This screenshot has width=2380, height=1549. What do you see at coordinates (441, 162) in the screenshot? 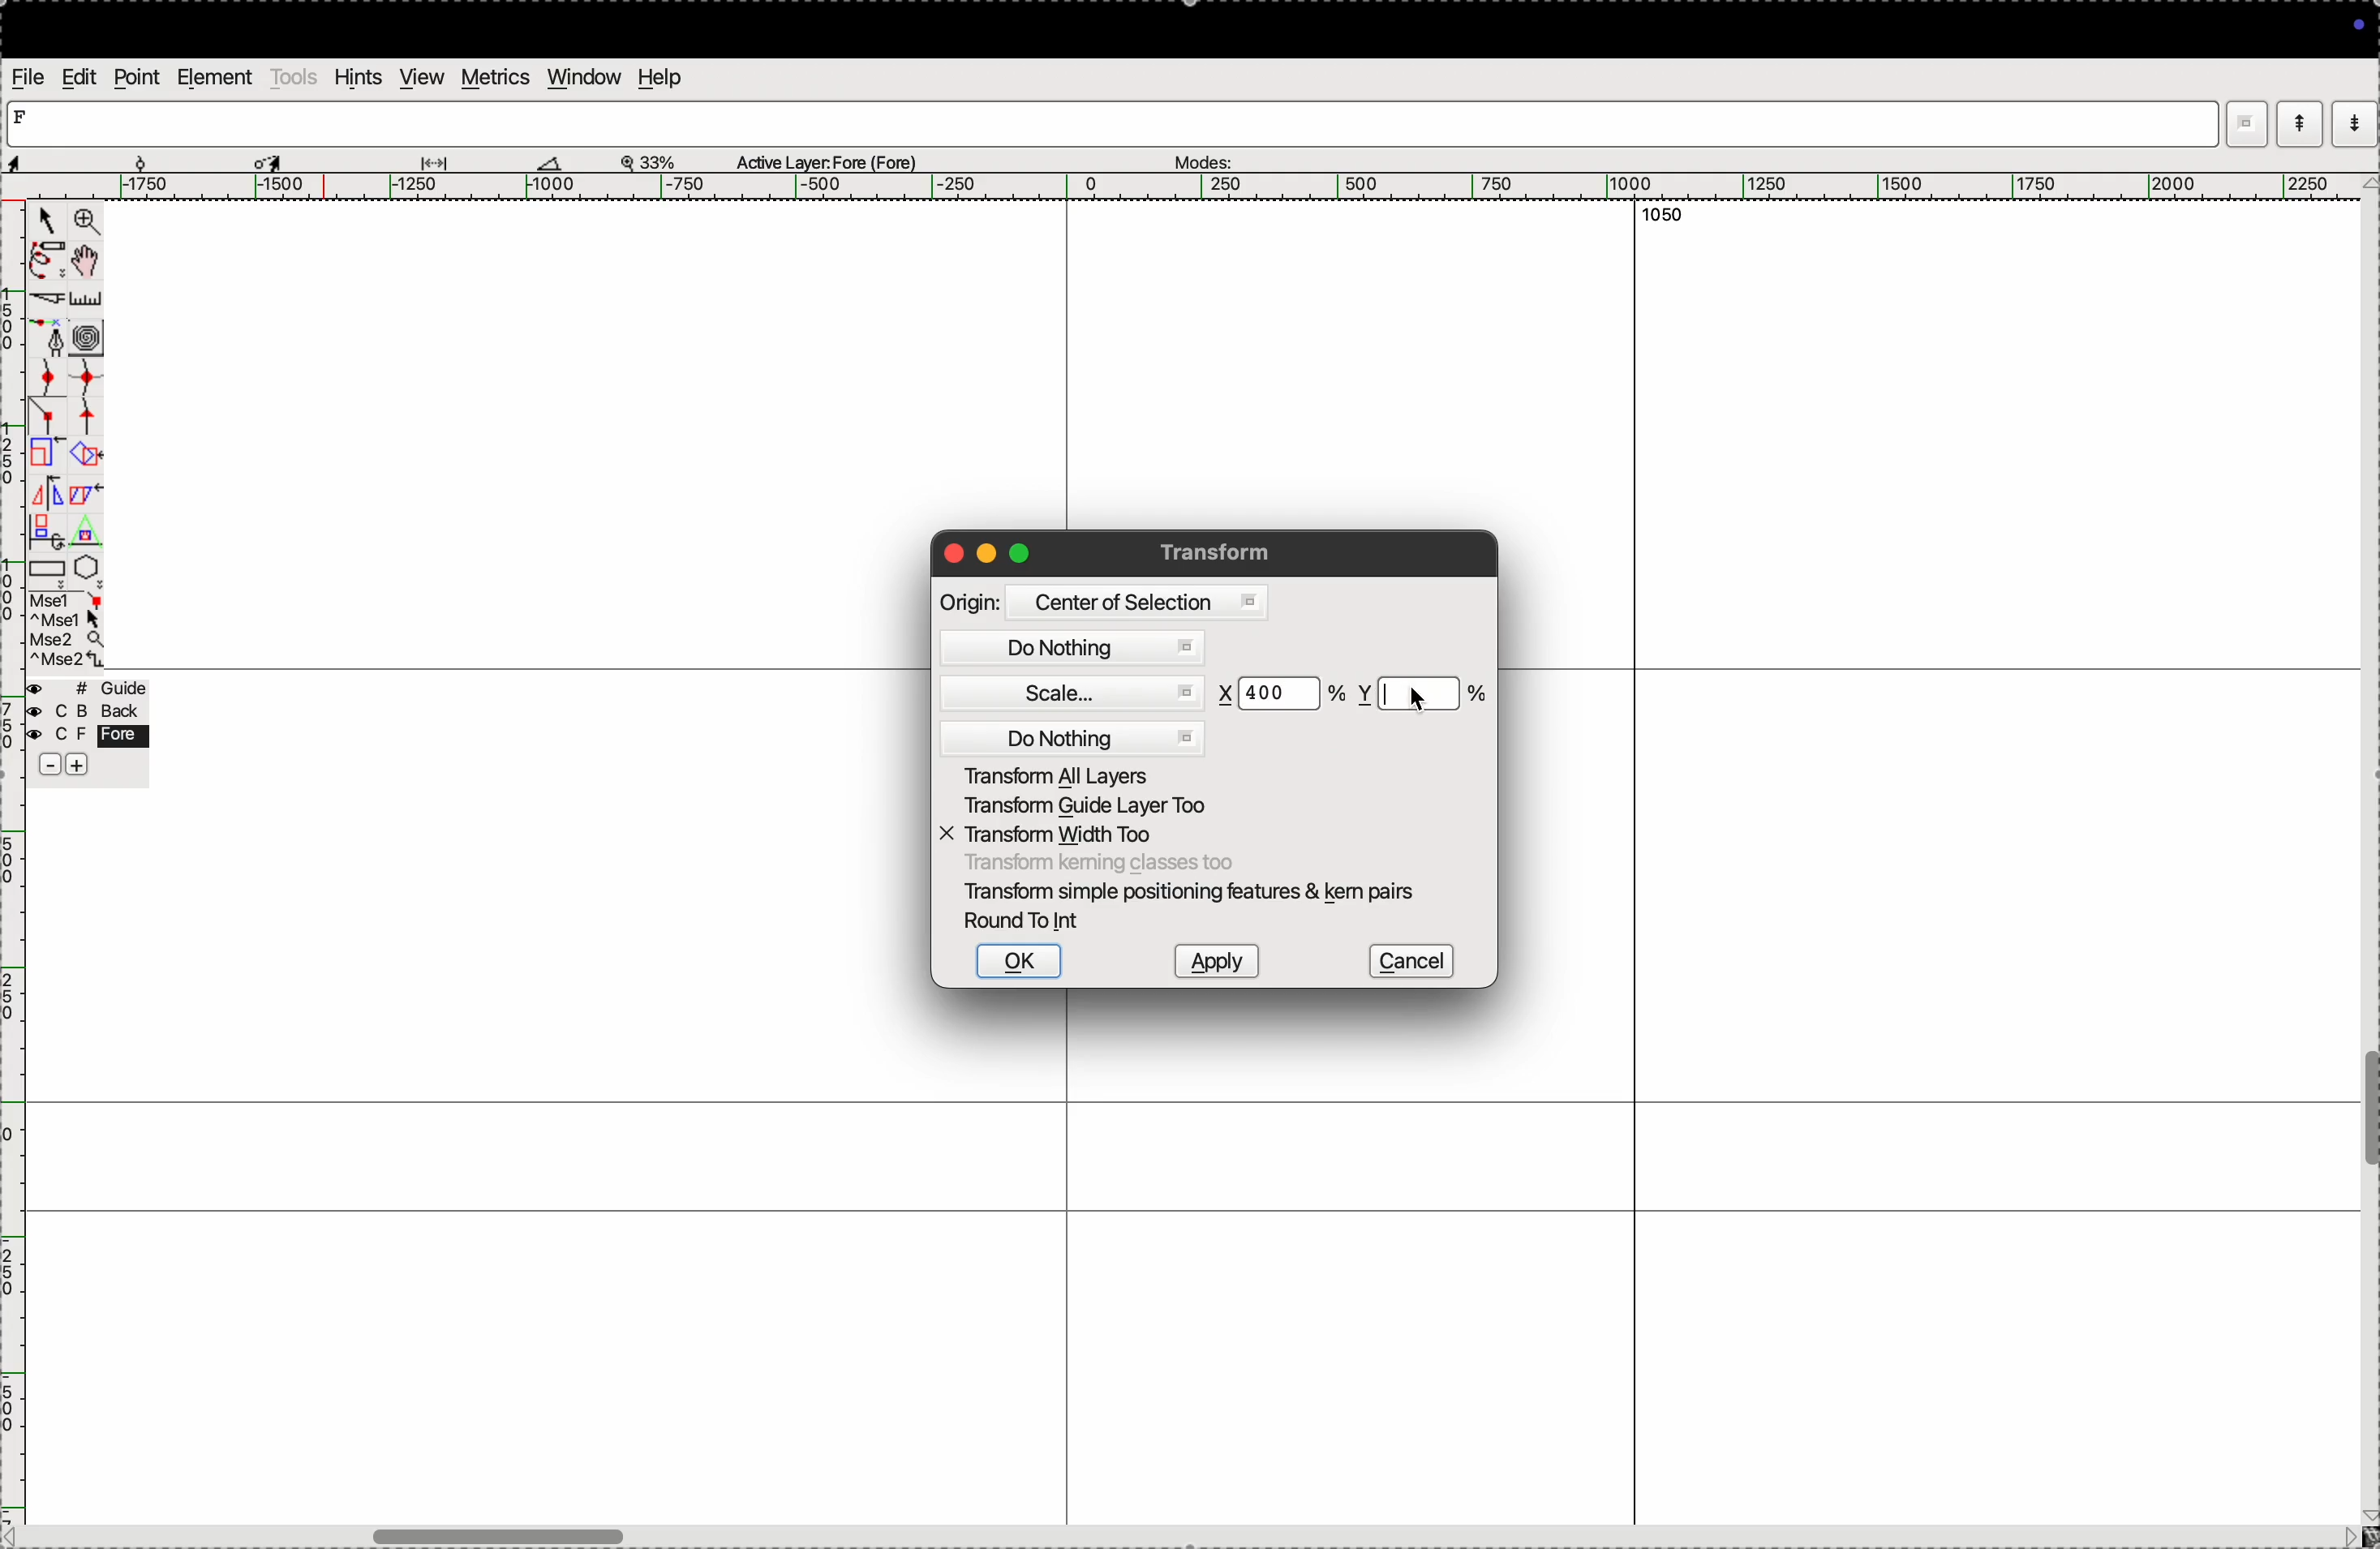
I see `glide` at bounding box center [441, 162].